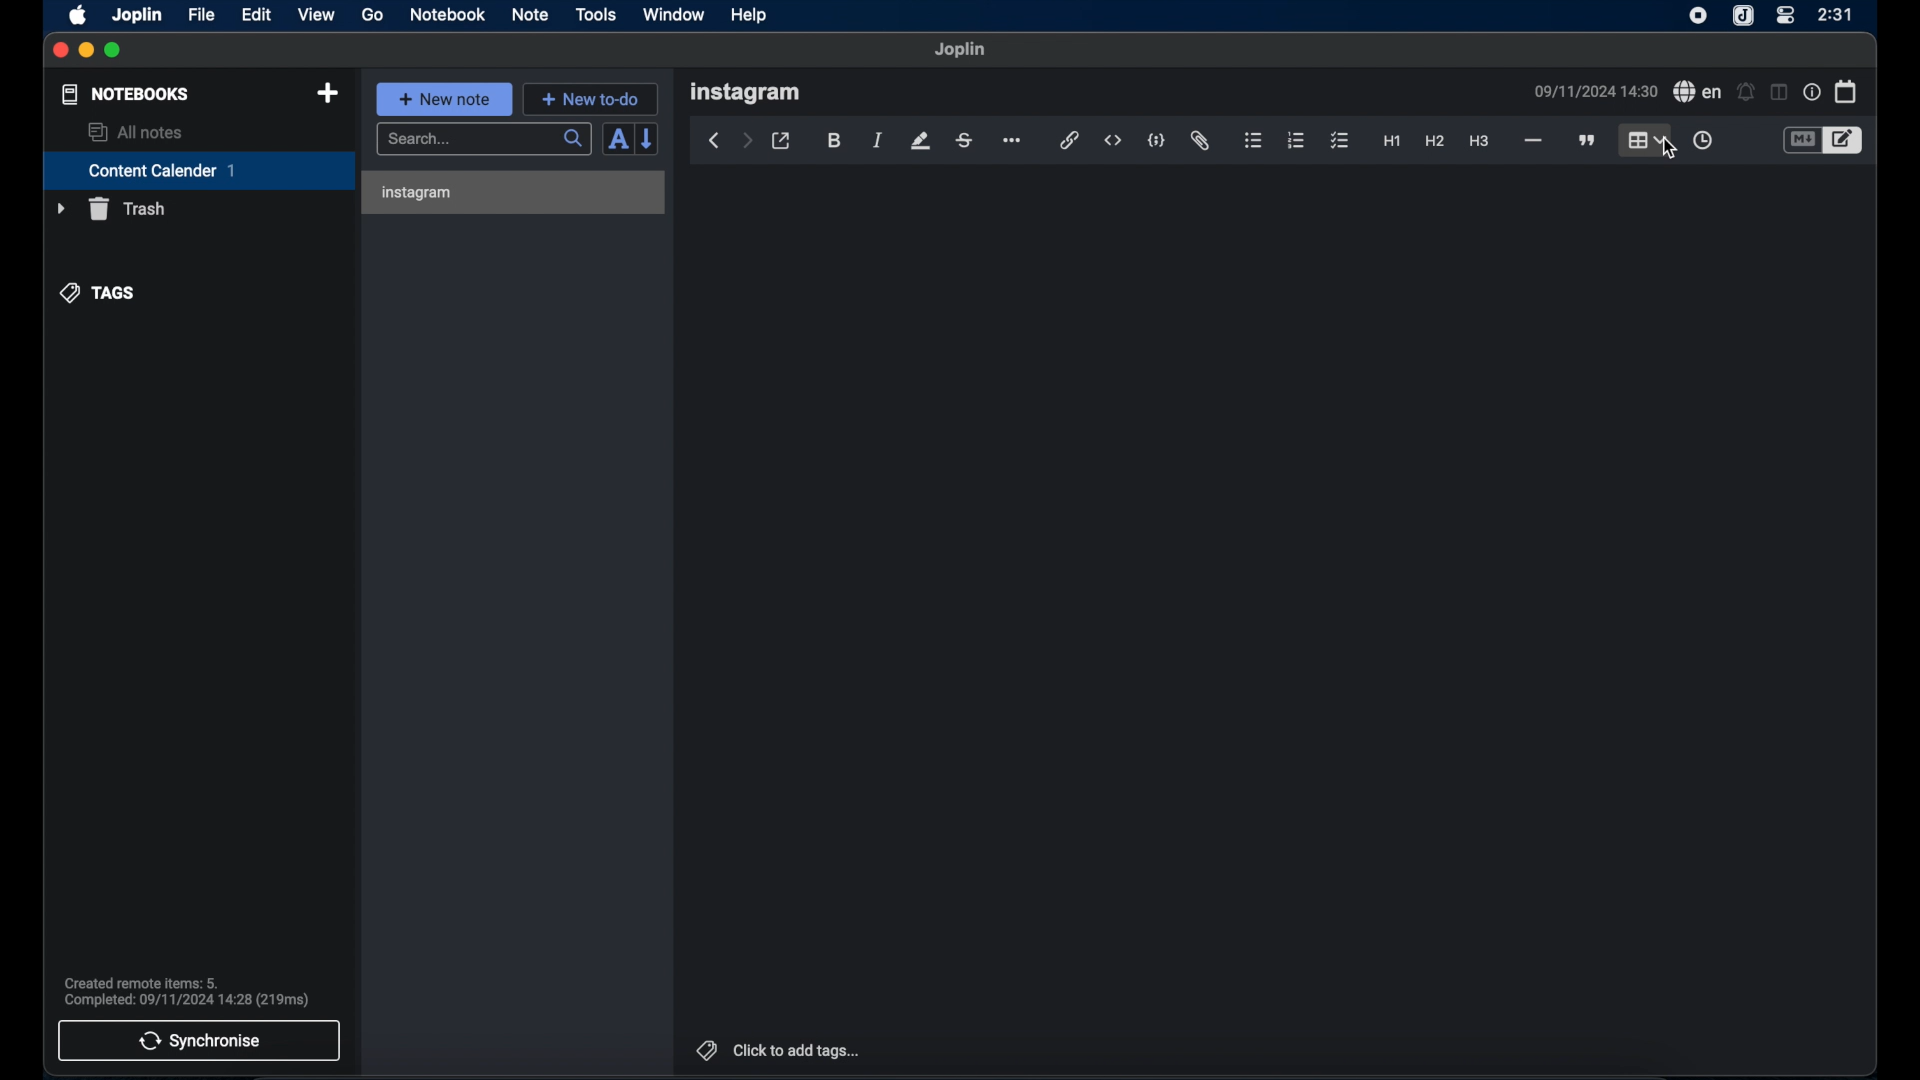 This screenshot has height=1080, width=1920. Describe the element at coordinates (779, 1050) in the screenshot. I see `click to add tags` at that location.